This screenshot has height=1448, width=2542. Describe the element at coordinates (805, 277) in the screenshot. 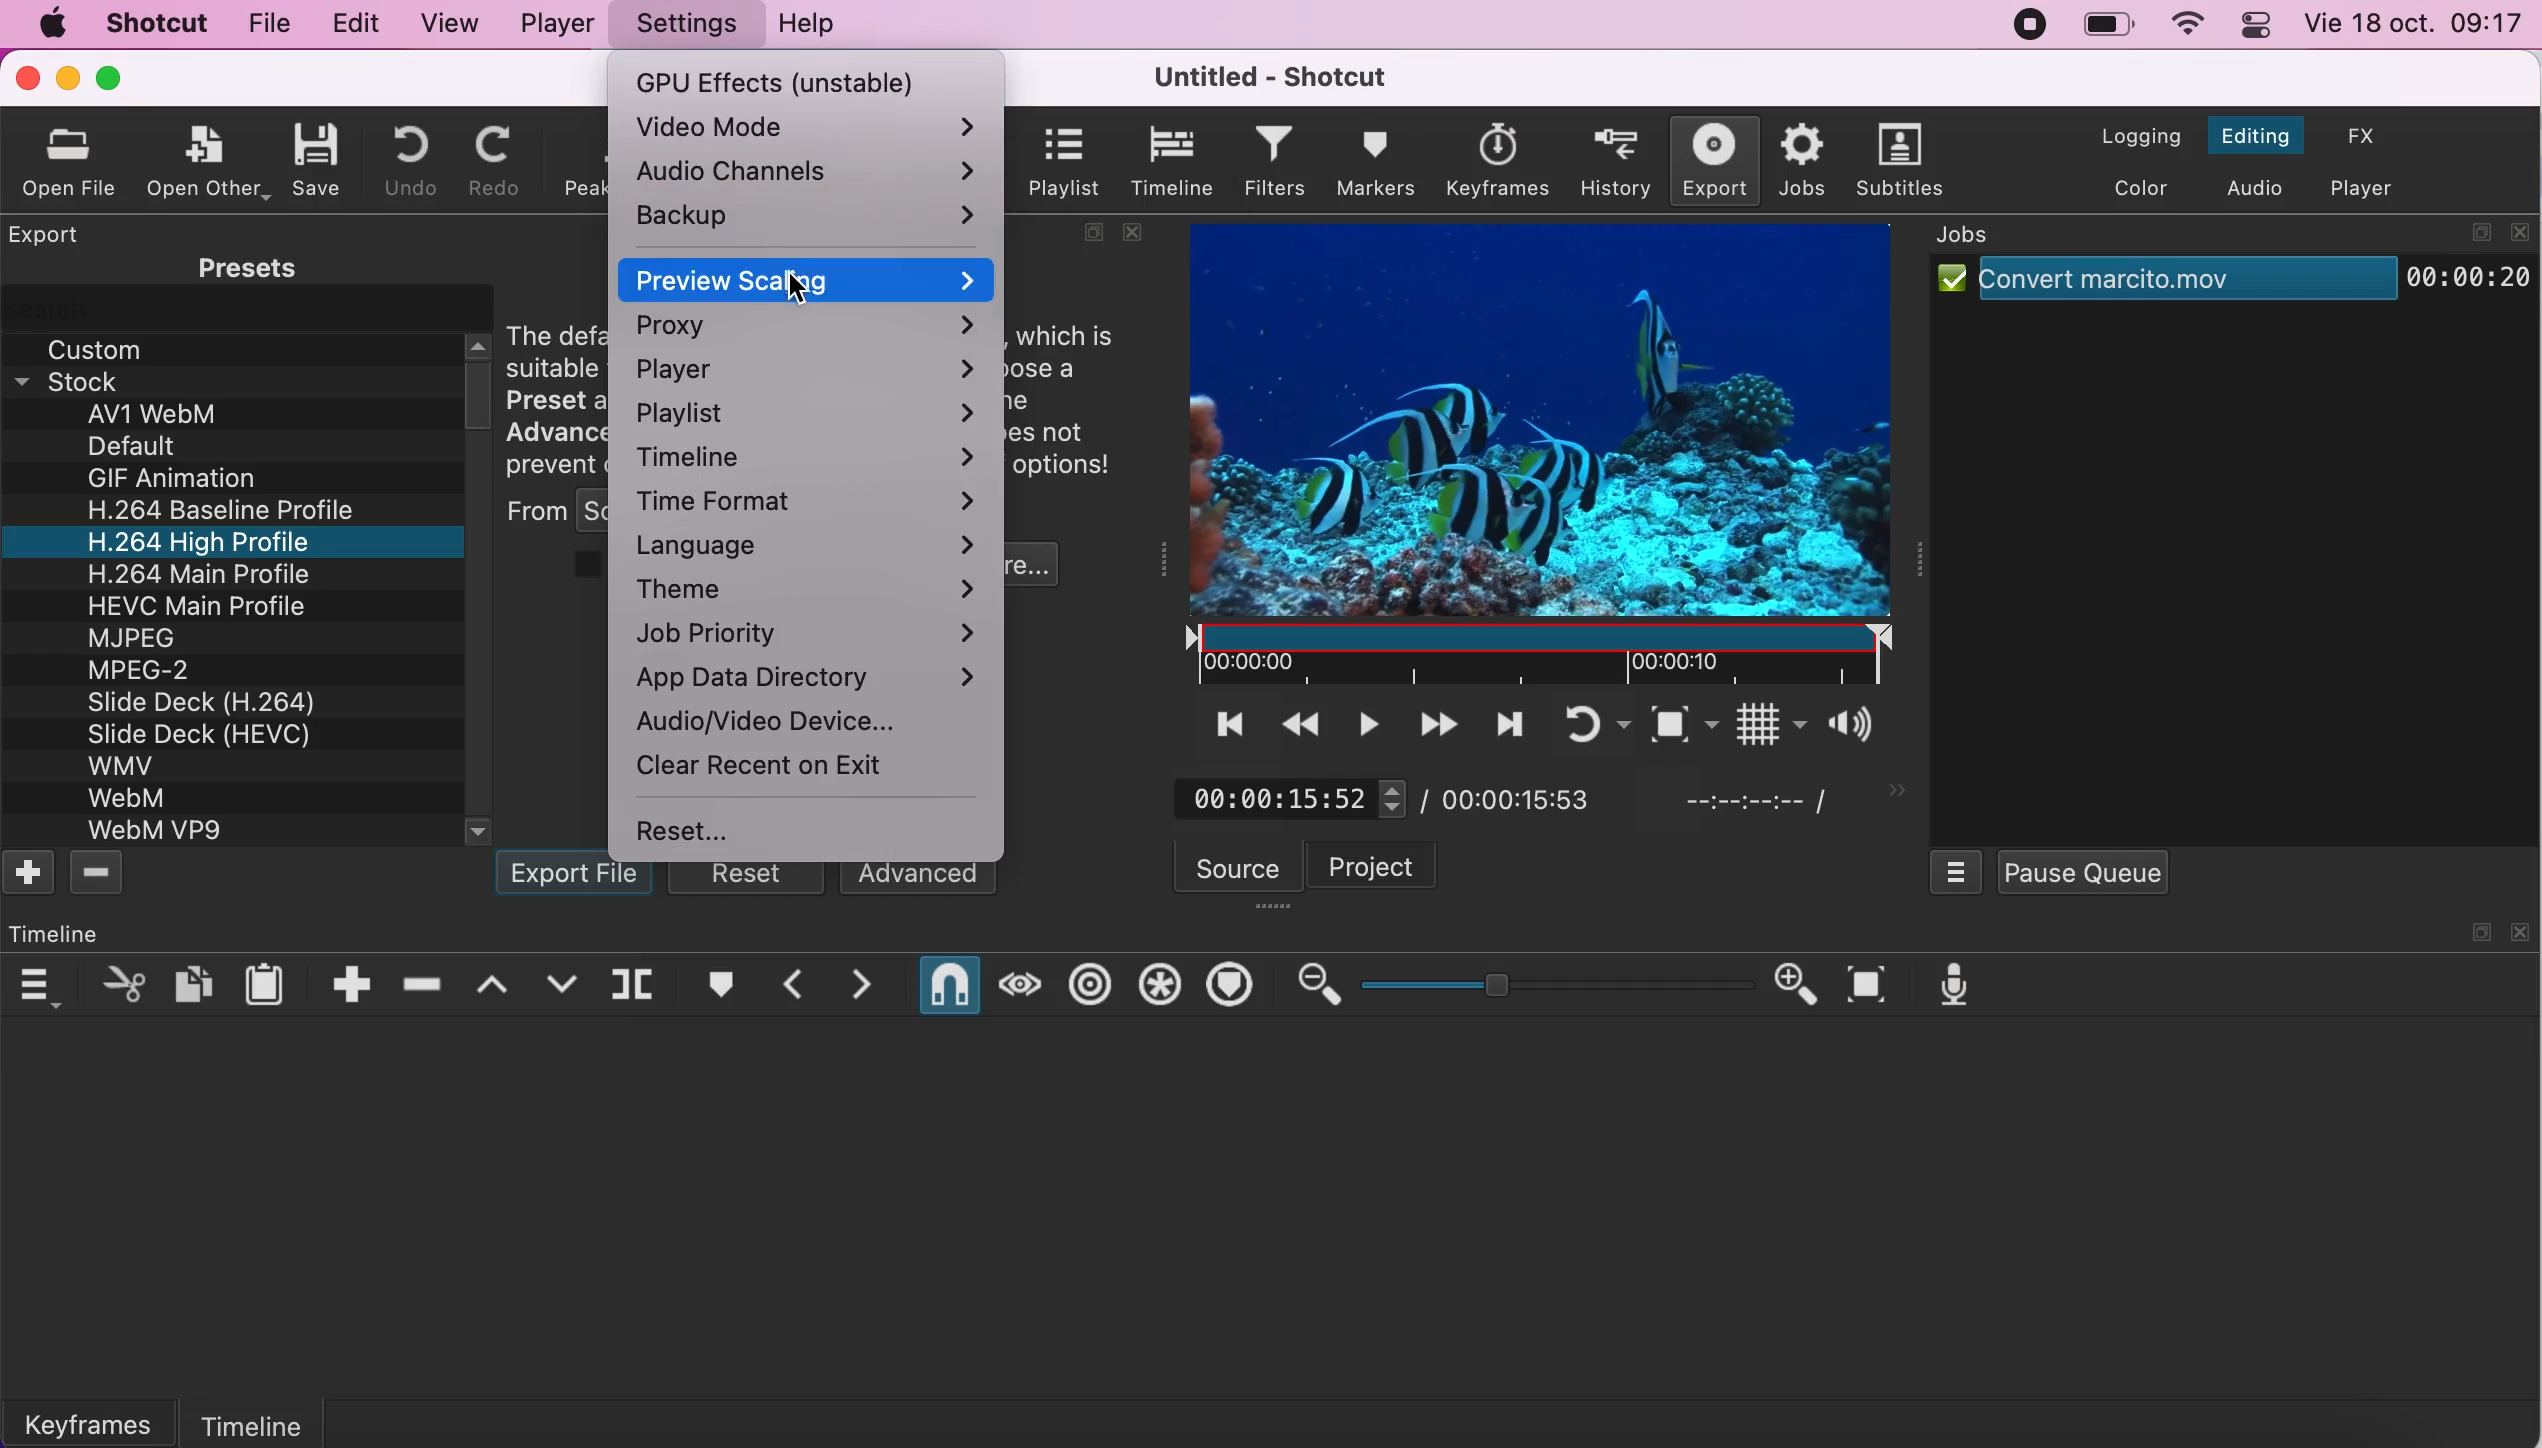

I see `preview scaling` at that location.